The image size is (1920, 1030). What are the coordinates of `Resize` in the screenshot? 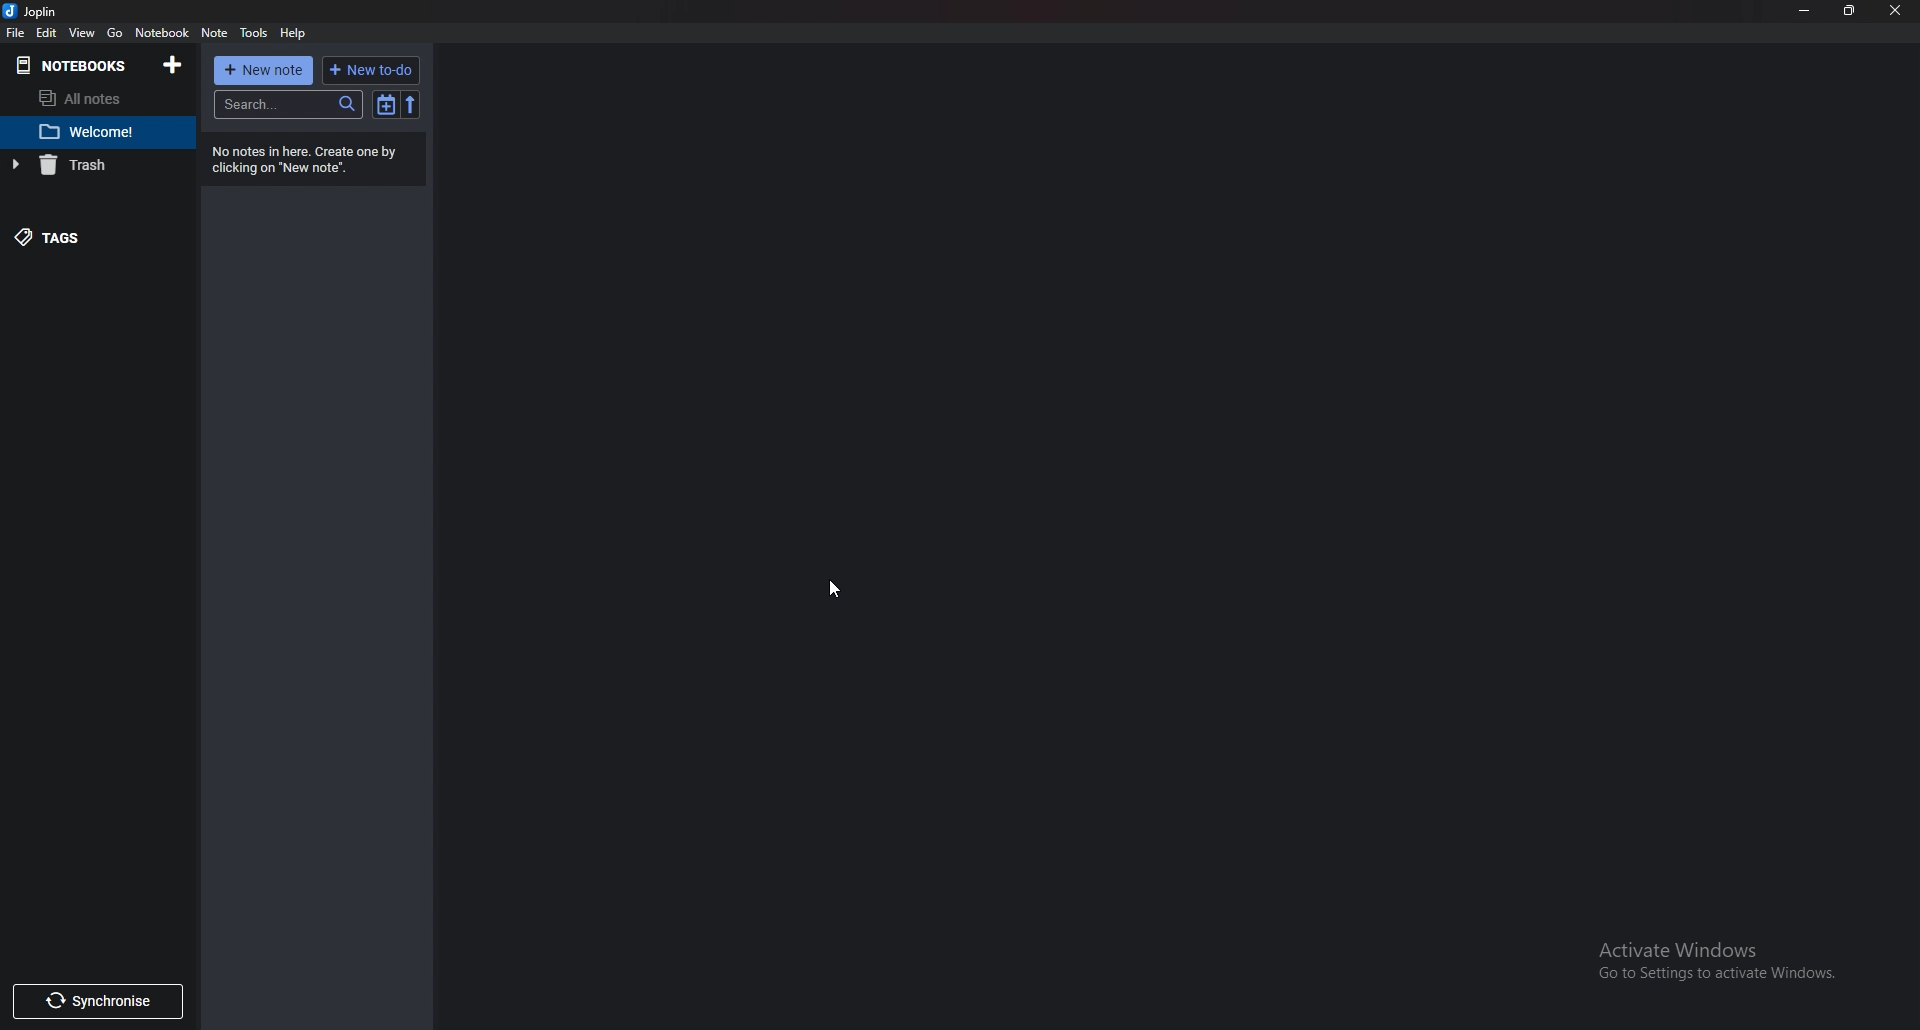 It's located at (1851, 12).